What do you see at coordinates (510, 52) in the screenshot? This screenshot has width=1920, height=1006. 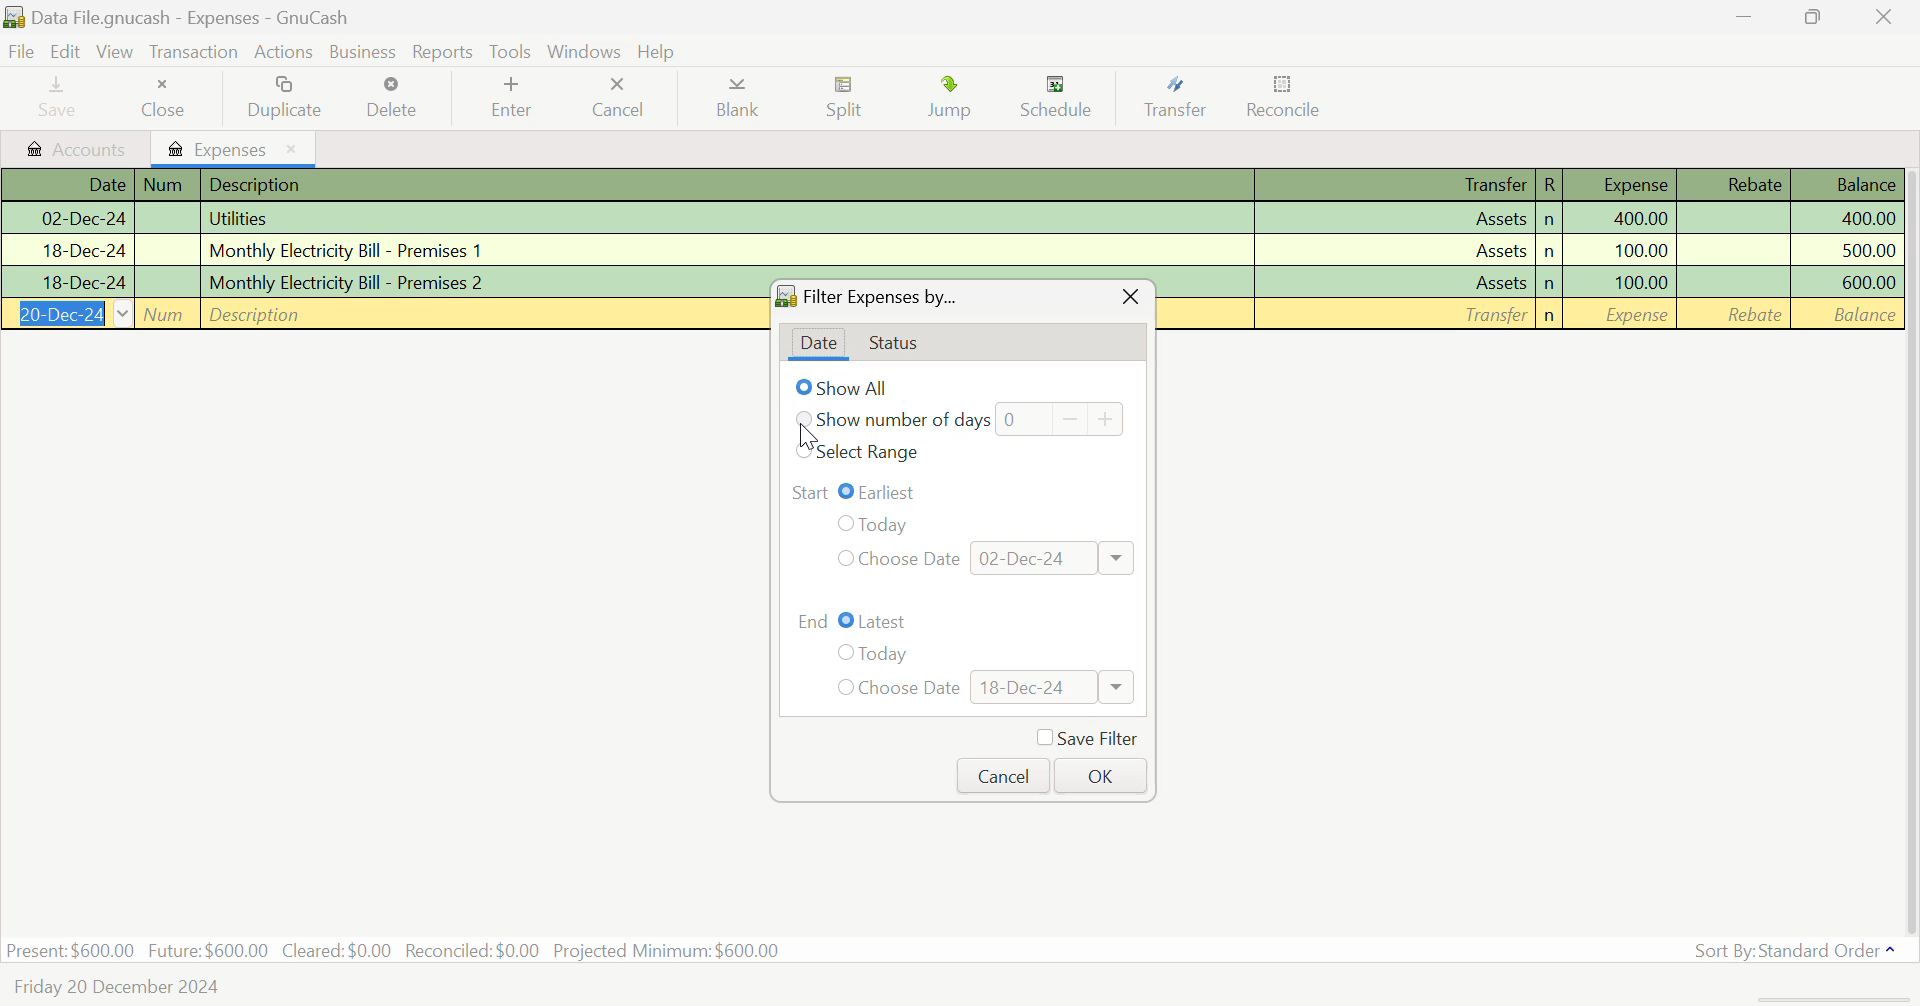 I see `tools` at bounding box center [510, 52].